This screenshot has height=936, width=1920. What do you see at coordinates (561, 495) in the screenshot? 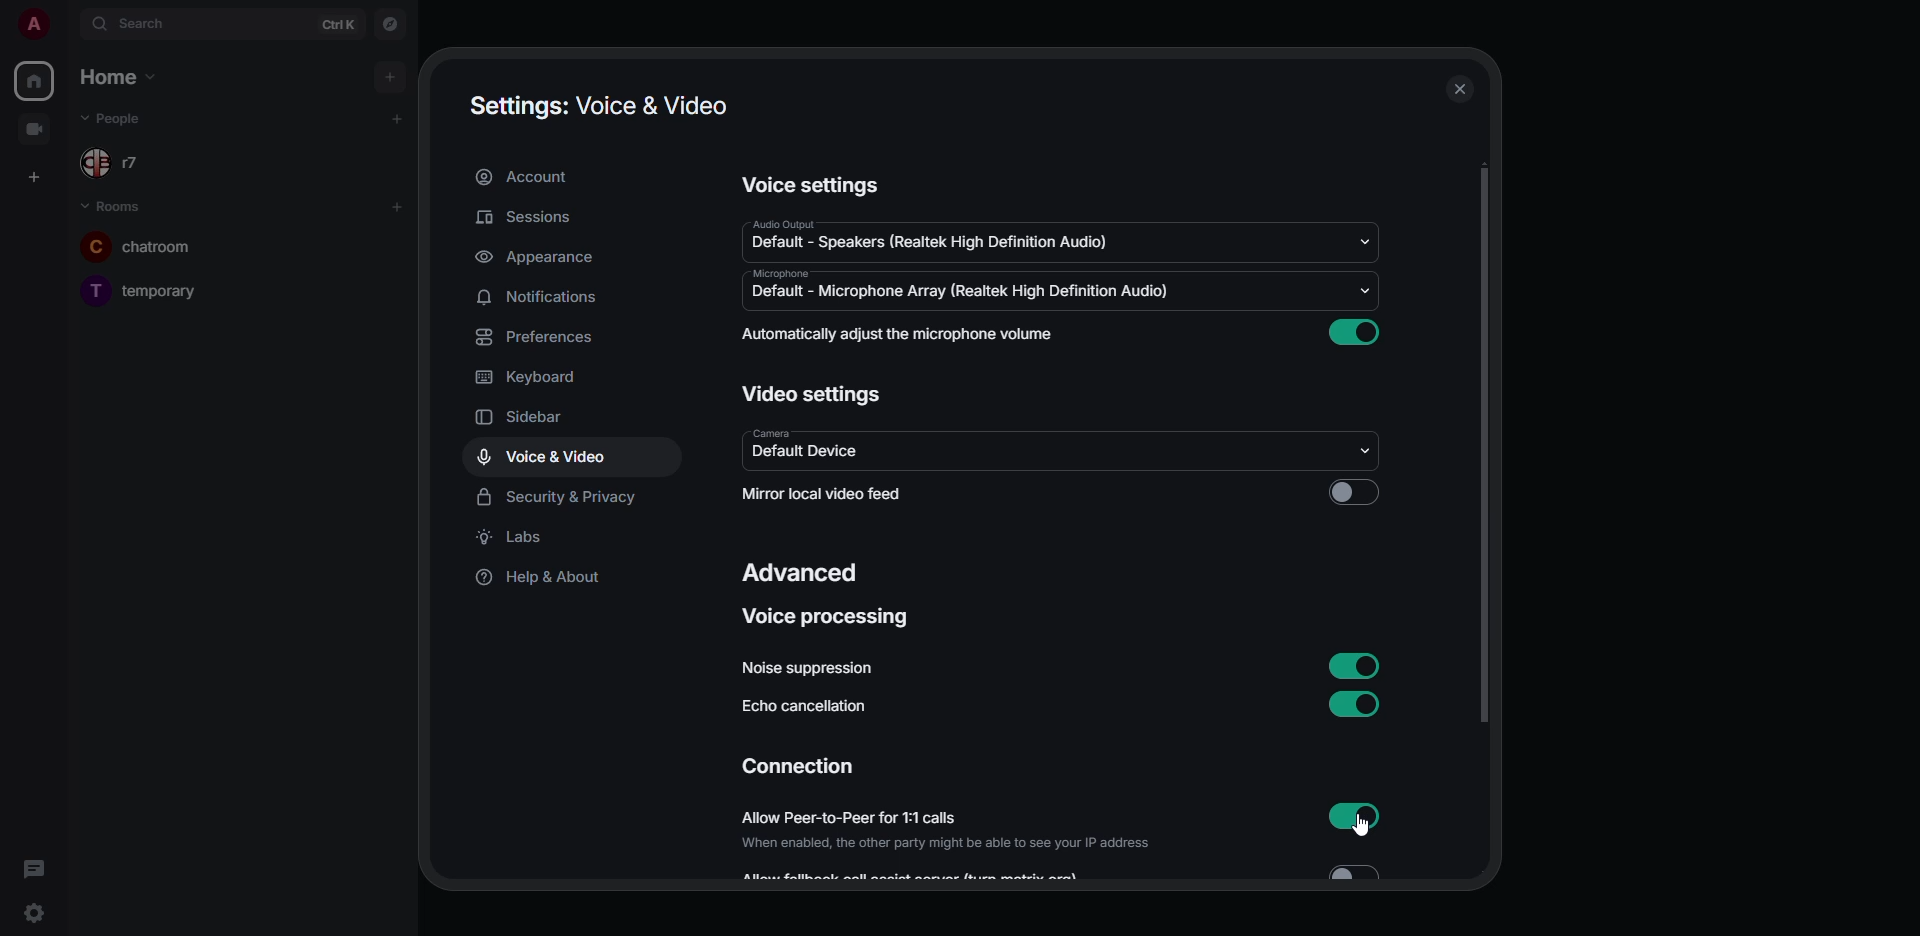
I see `security & privacy` at bounding box center [561, 495].